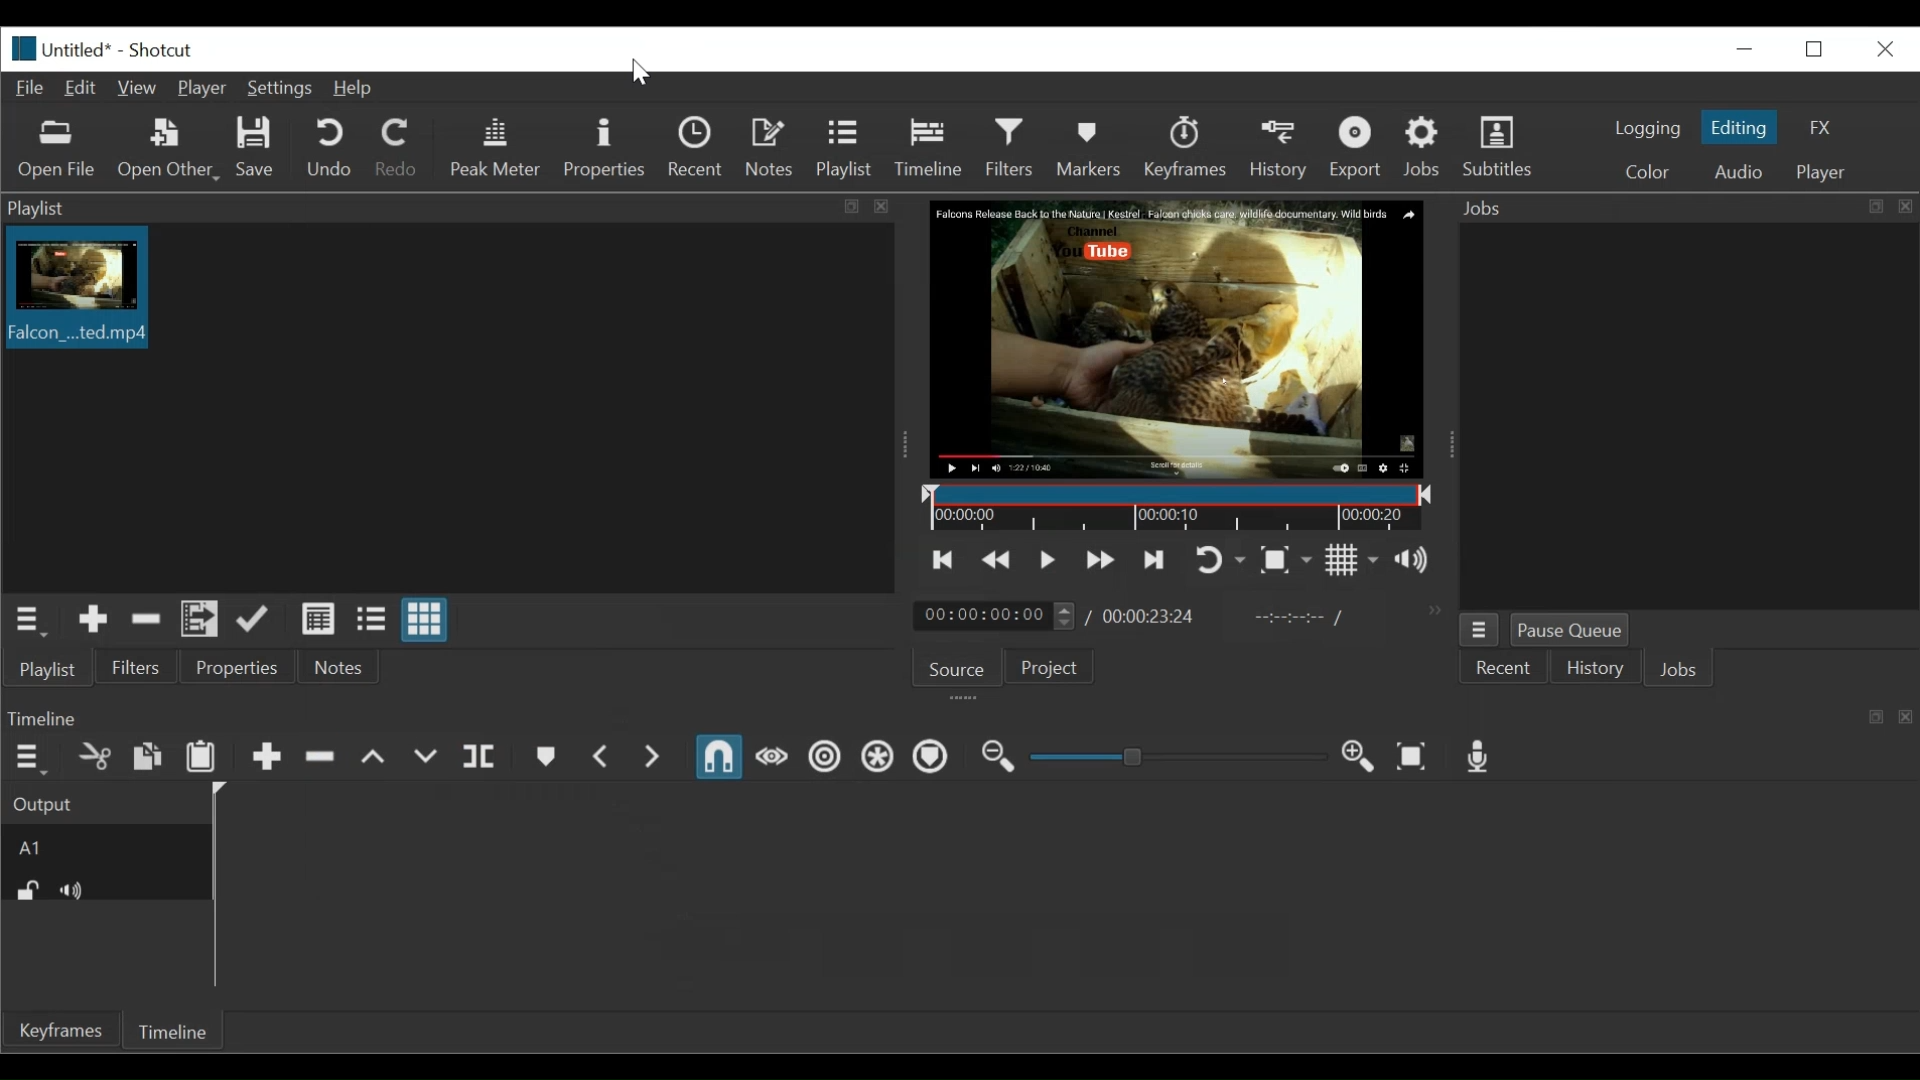  I want to click on Export, so click(1357, 151).